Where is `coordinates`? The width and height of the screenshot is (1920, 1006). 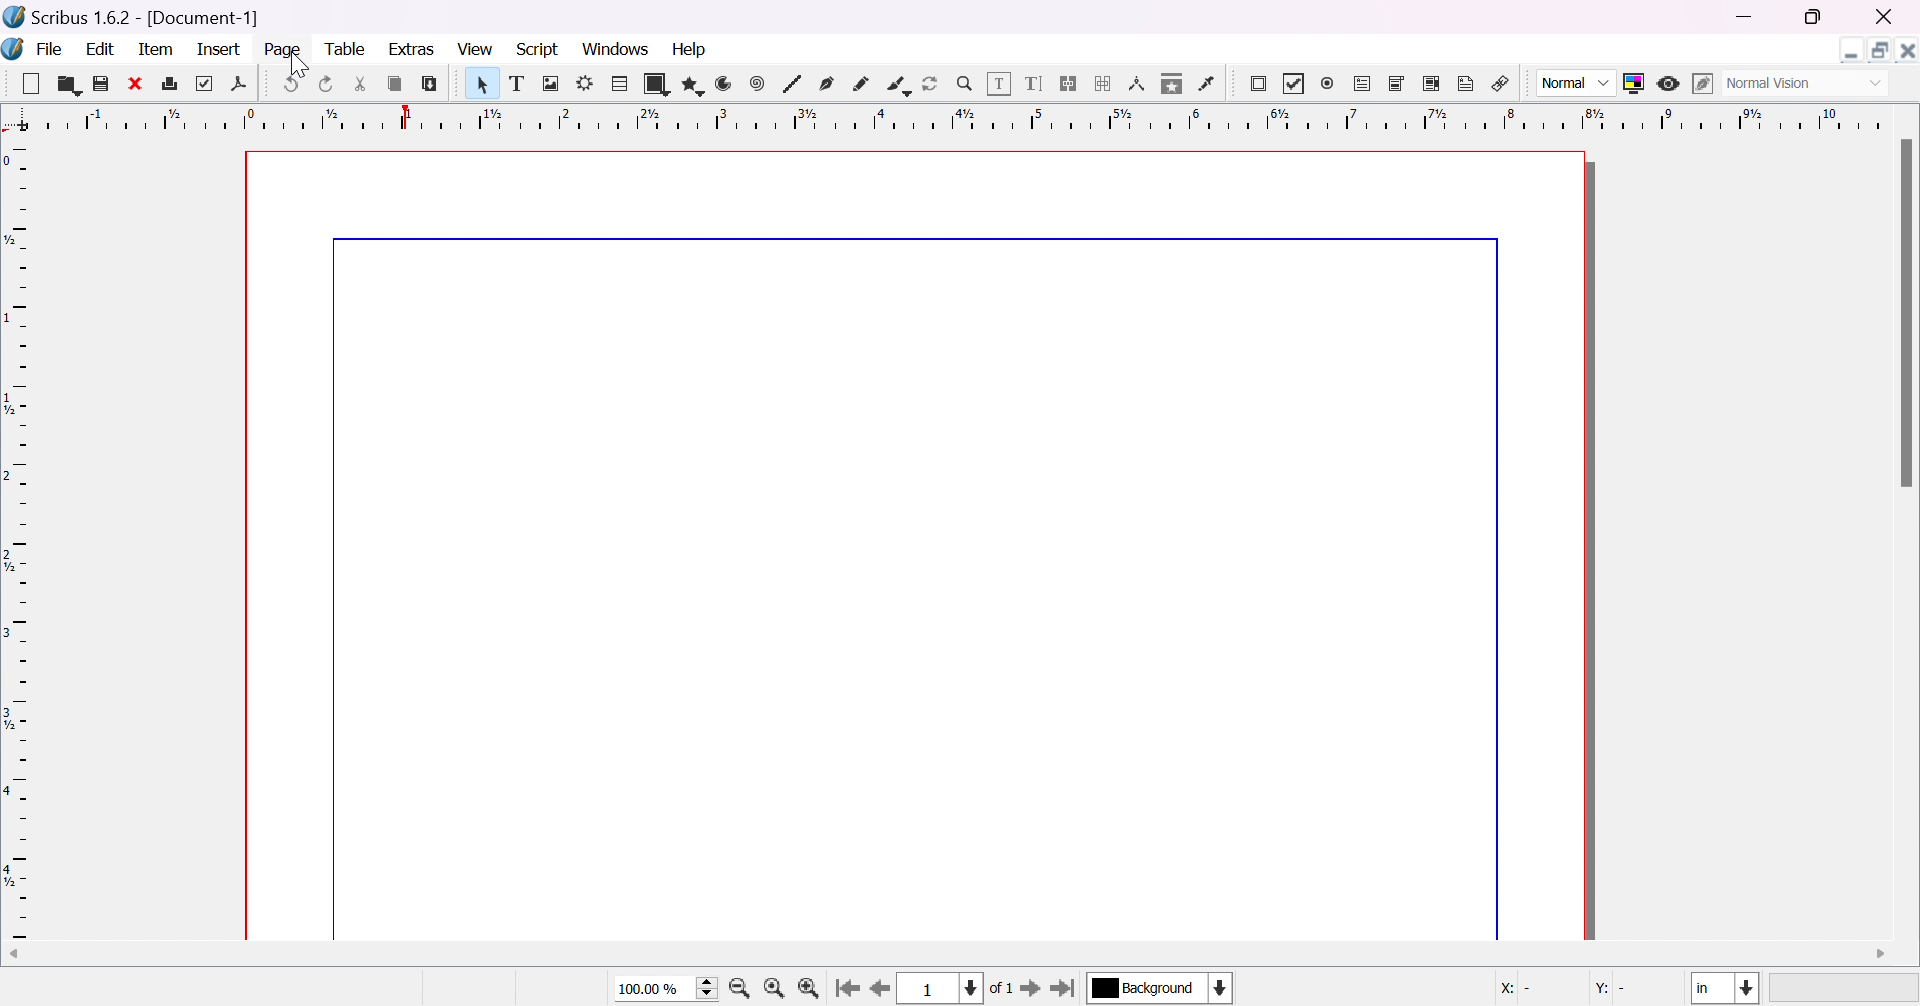 coordinates is located at coordinates (1570, 991).